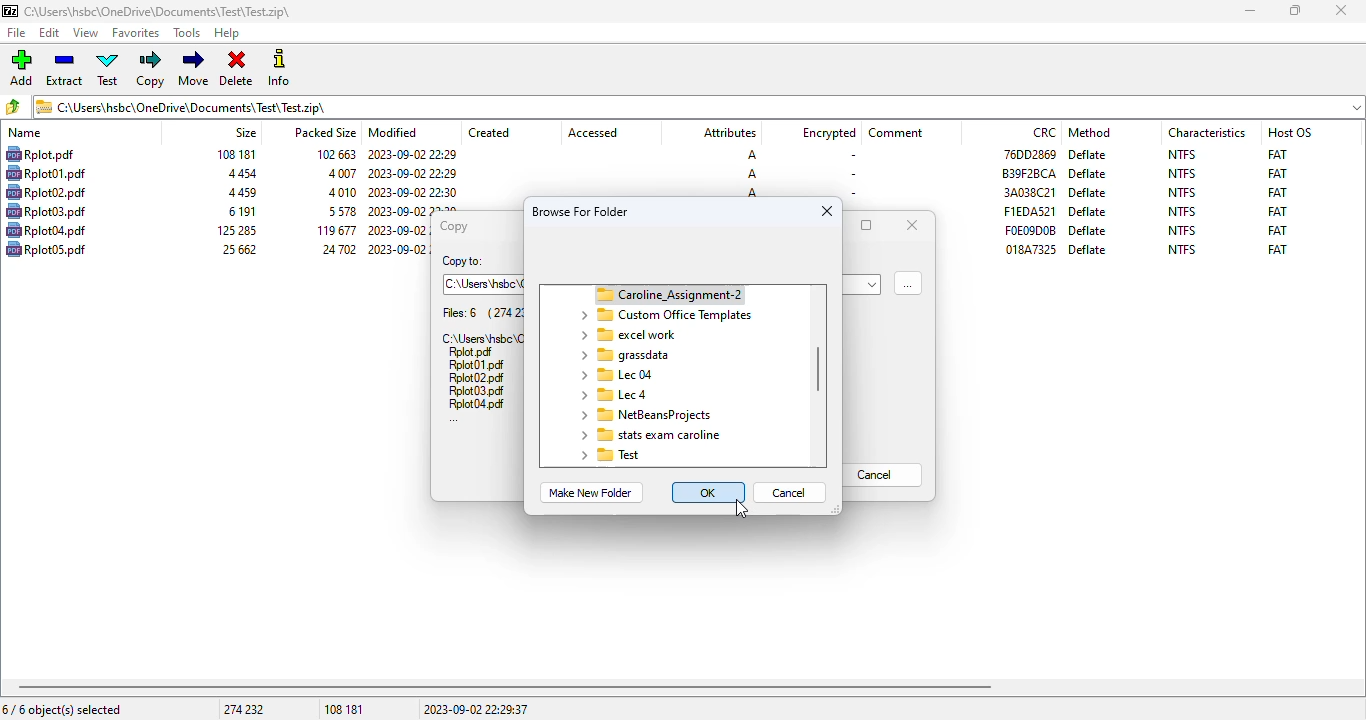  What do you see at coordinates (1089, 154) in the screenshot?
I see `deflate` at bounding box center [1089, 154].